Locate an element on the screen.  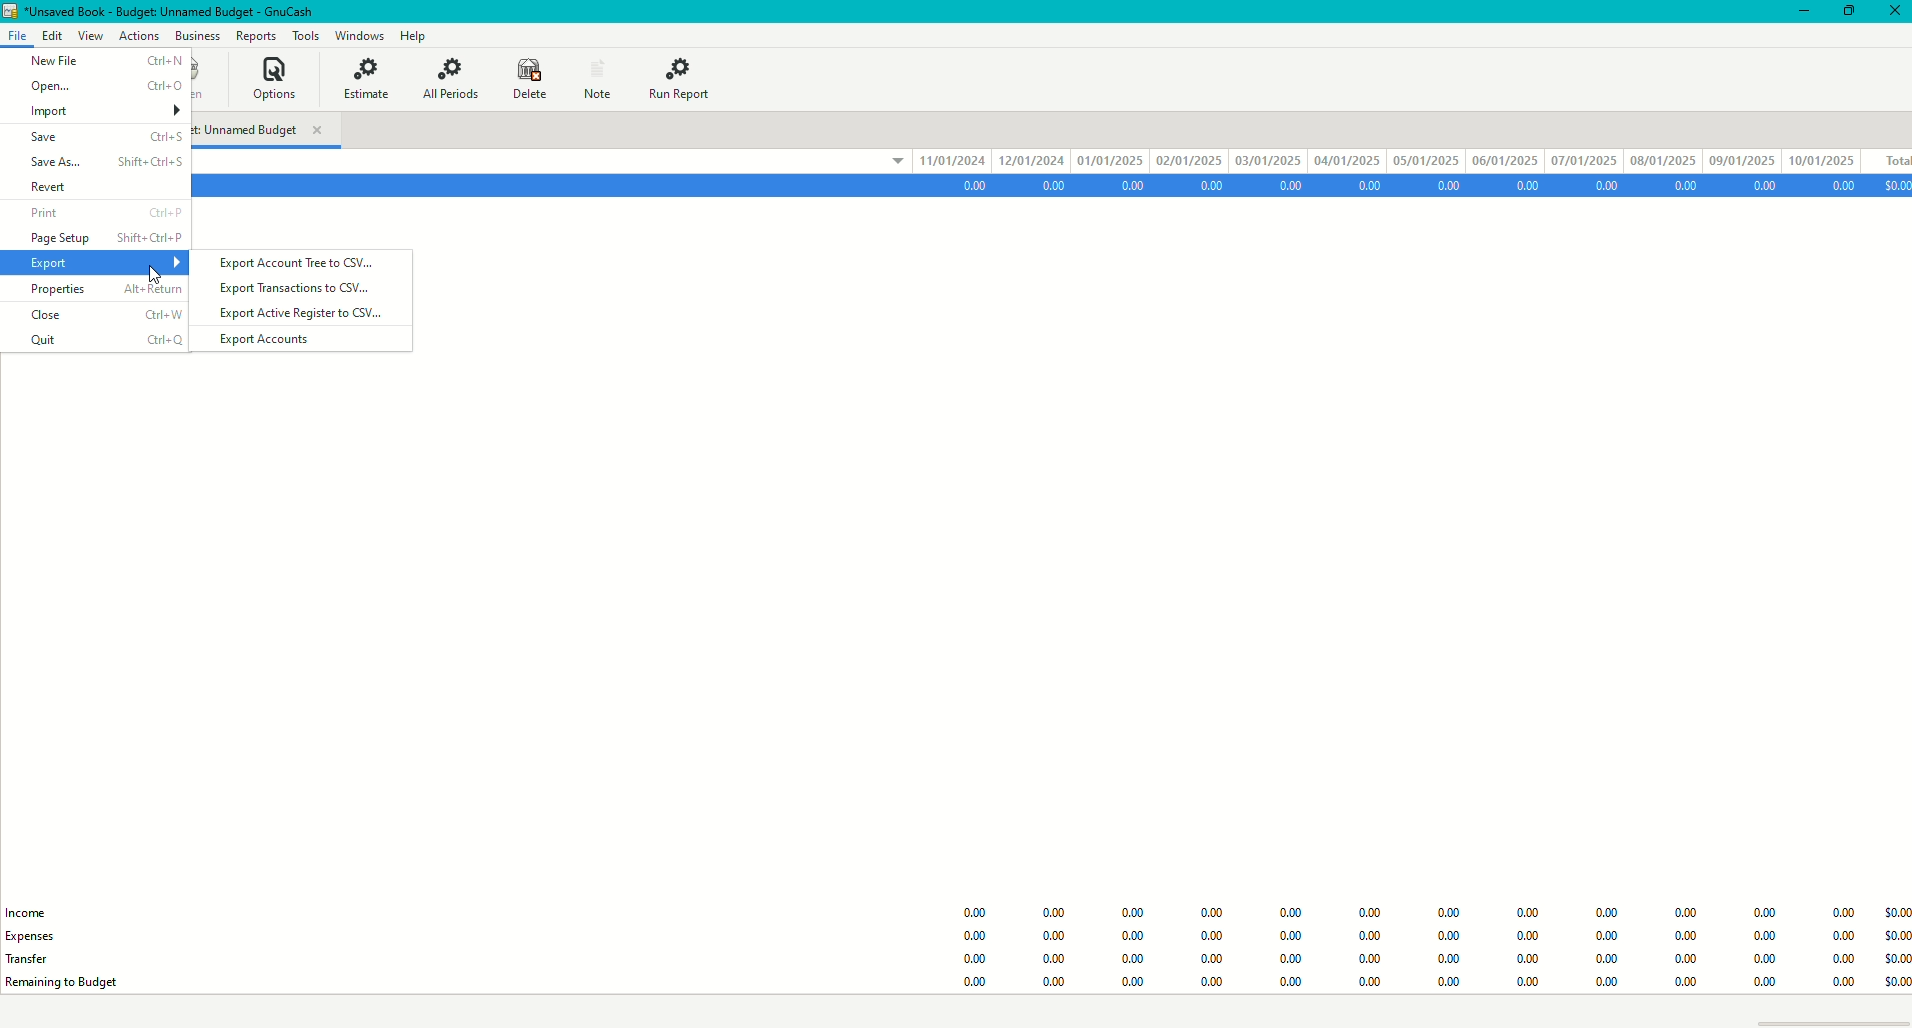
Save As is located at coordinates (105, 160).